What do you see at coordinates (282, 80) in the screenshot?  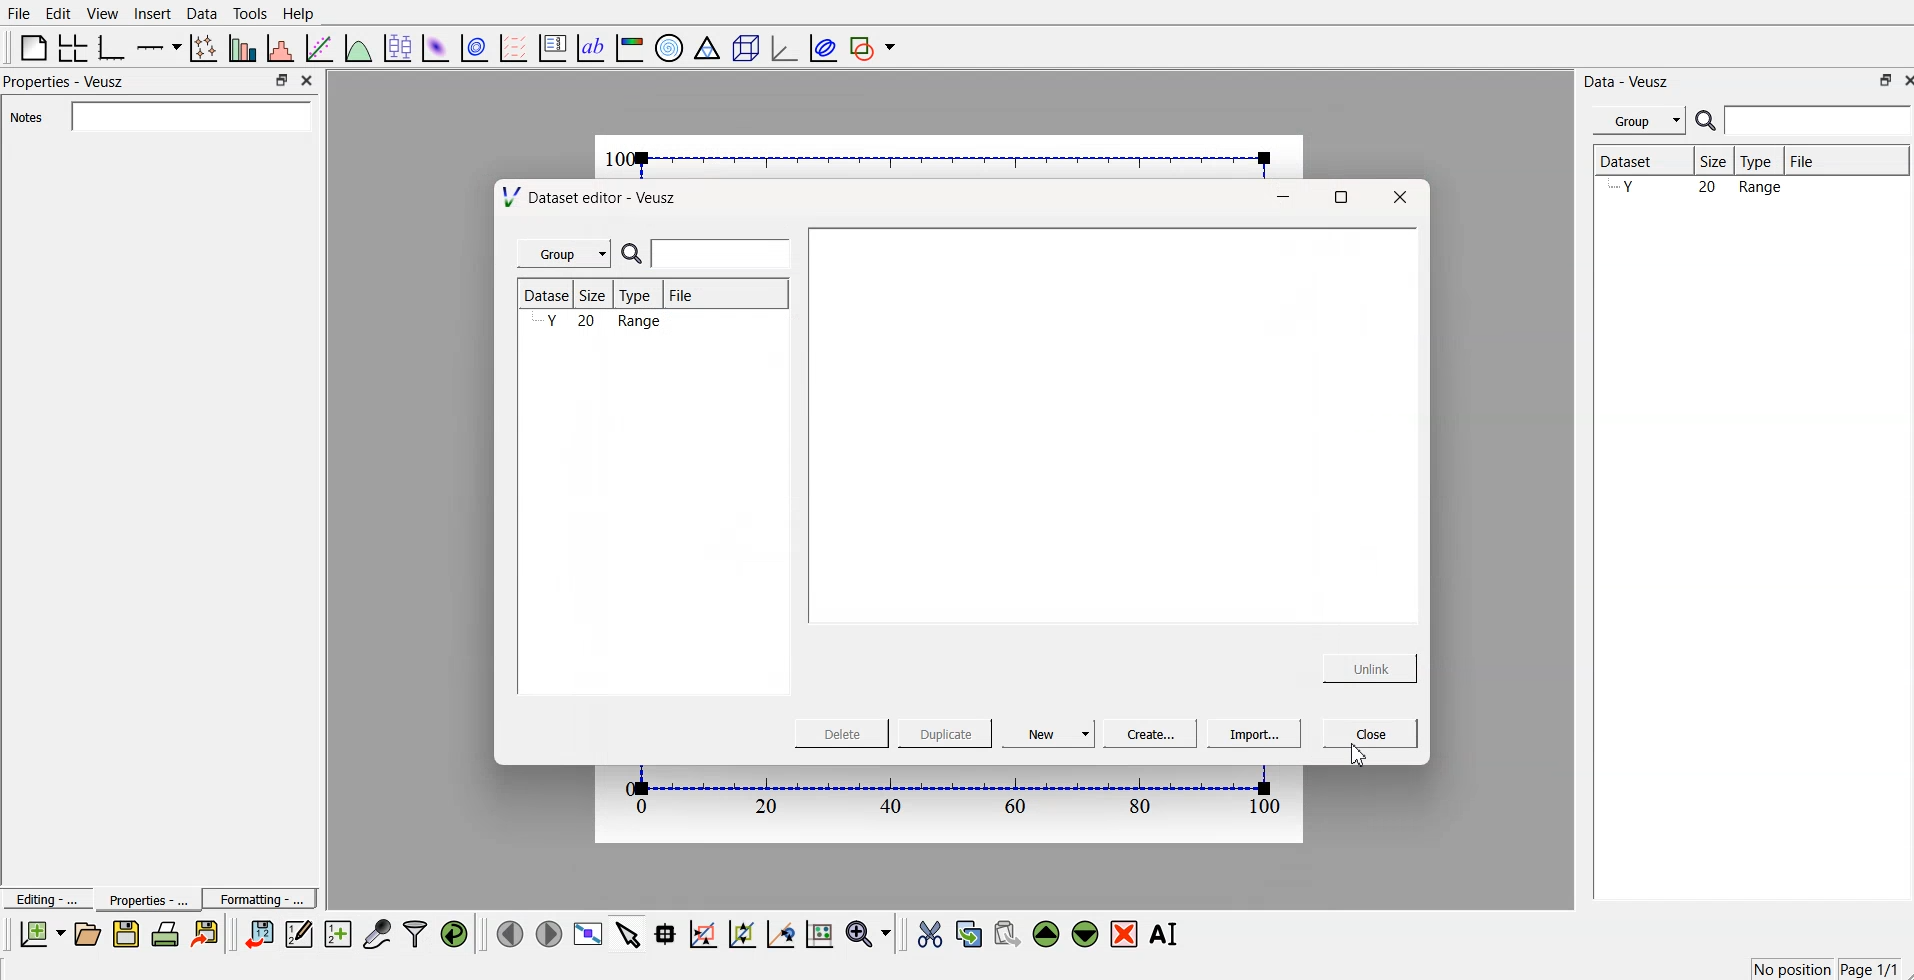 I see `Min/Max` at bounding box center [282, 80].